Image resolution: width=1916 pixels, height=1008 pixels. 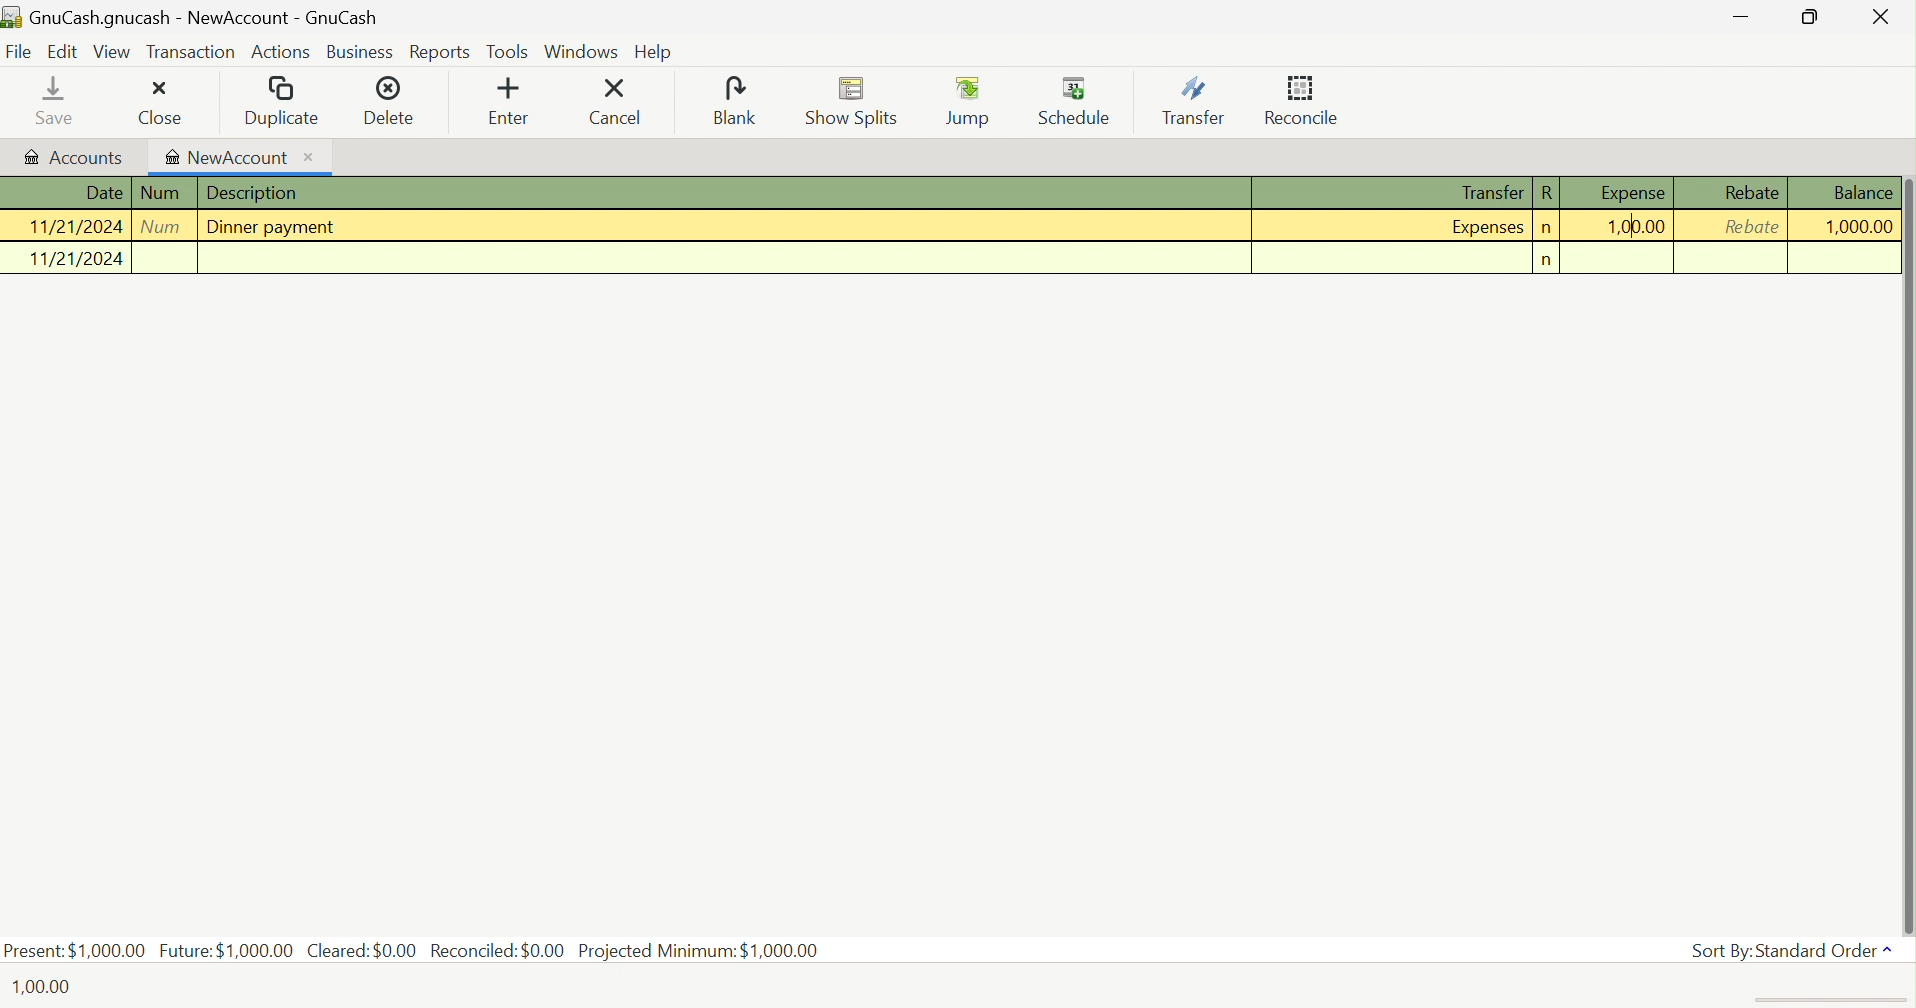 I want to click on Delete, so click(x=398, y=99).